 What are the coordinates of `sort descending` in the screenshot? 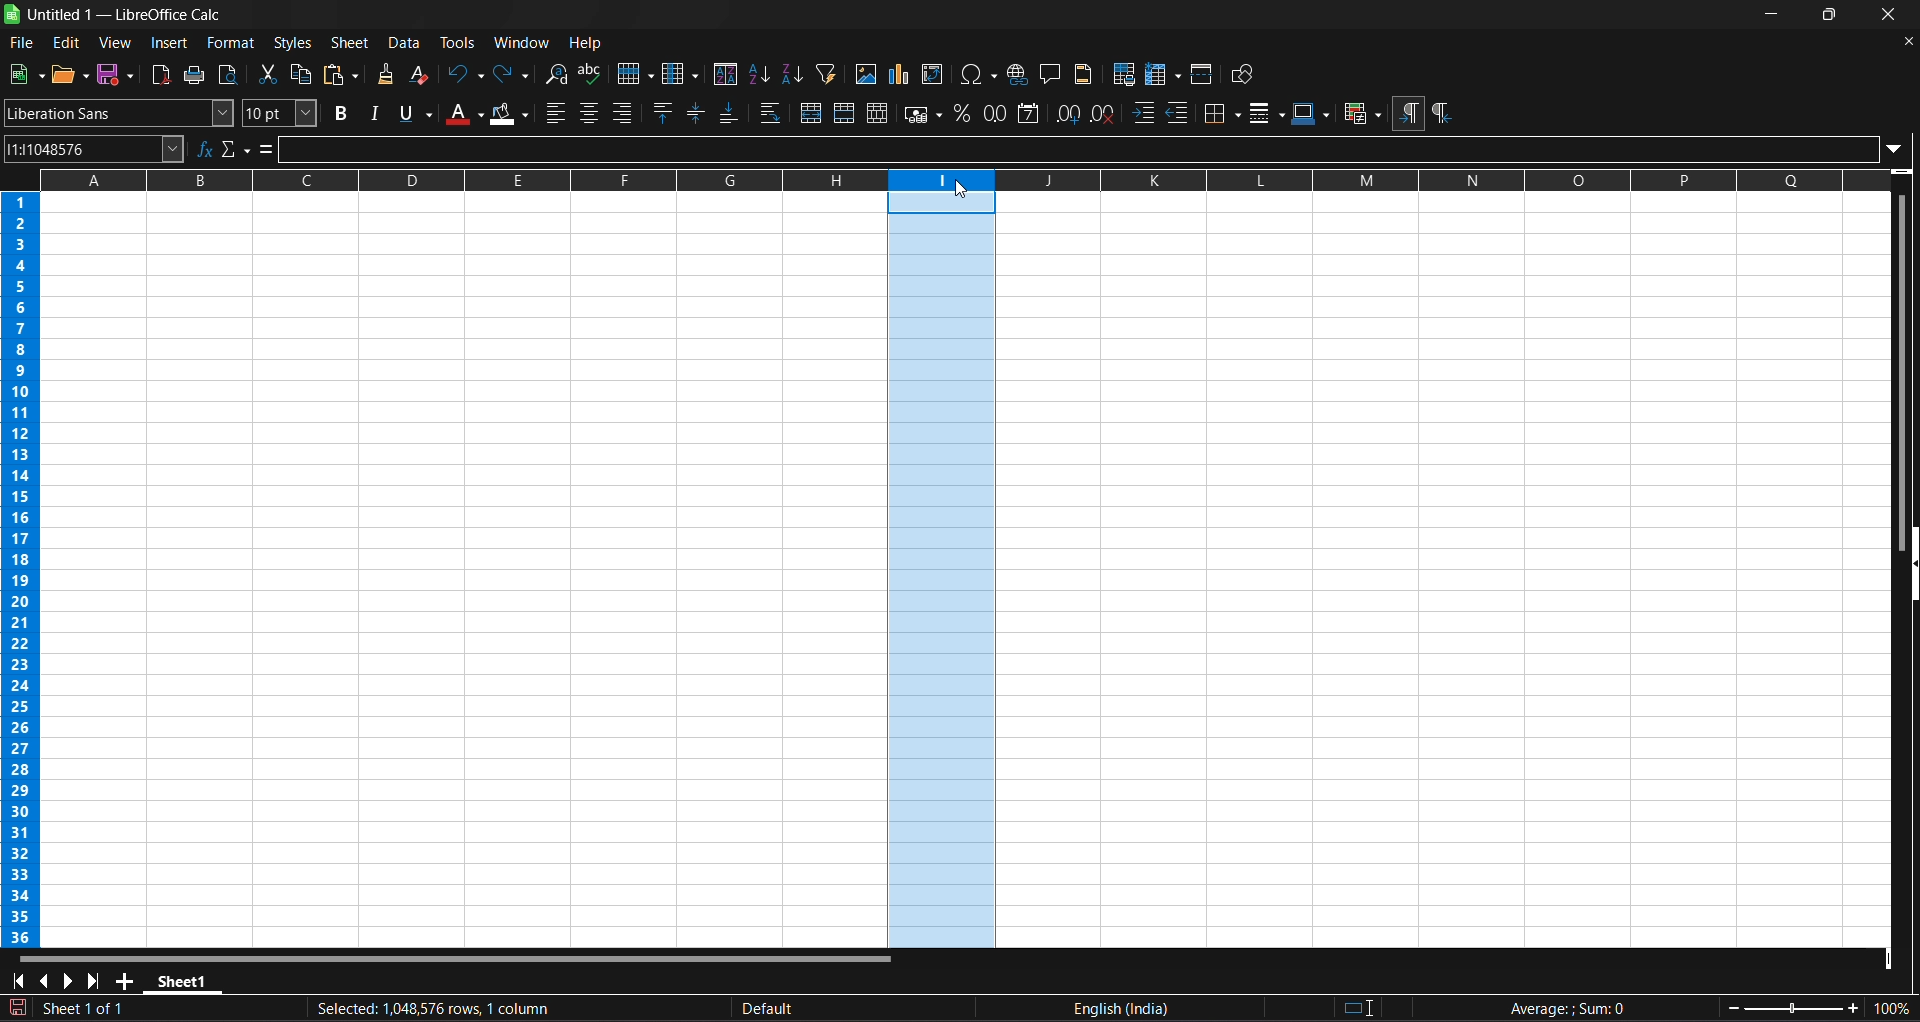 It's located at (794, 73).